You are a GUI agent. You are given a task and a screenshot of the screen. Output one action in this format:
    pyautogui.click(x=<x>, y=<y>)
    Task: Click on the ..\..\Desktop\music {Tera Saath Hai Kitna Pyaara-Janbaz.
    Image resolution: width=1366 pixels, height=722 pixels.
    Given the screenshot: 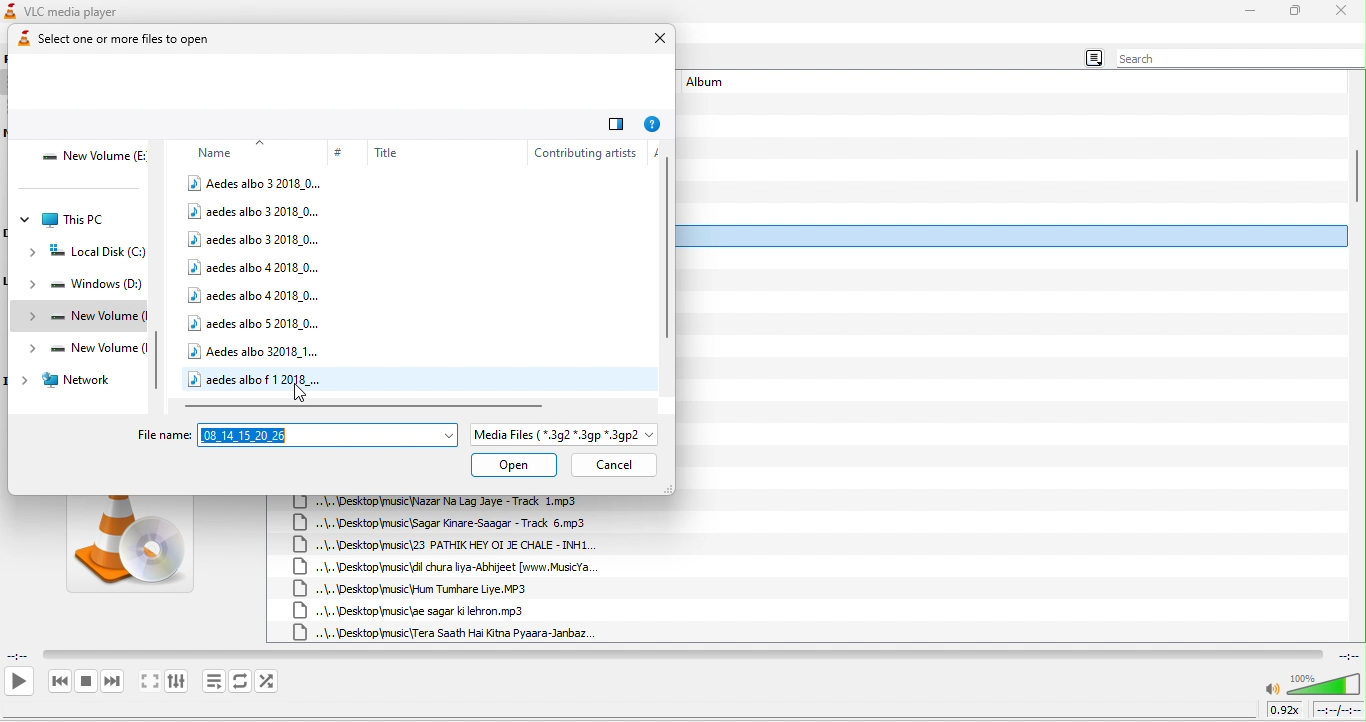 What is the action you would take?
    pyautogui.click(x=445, y=632)
    